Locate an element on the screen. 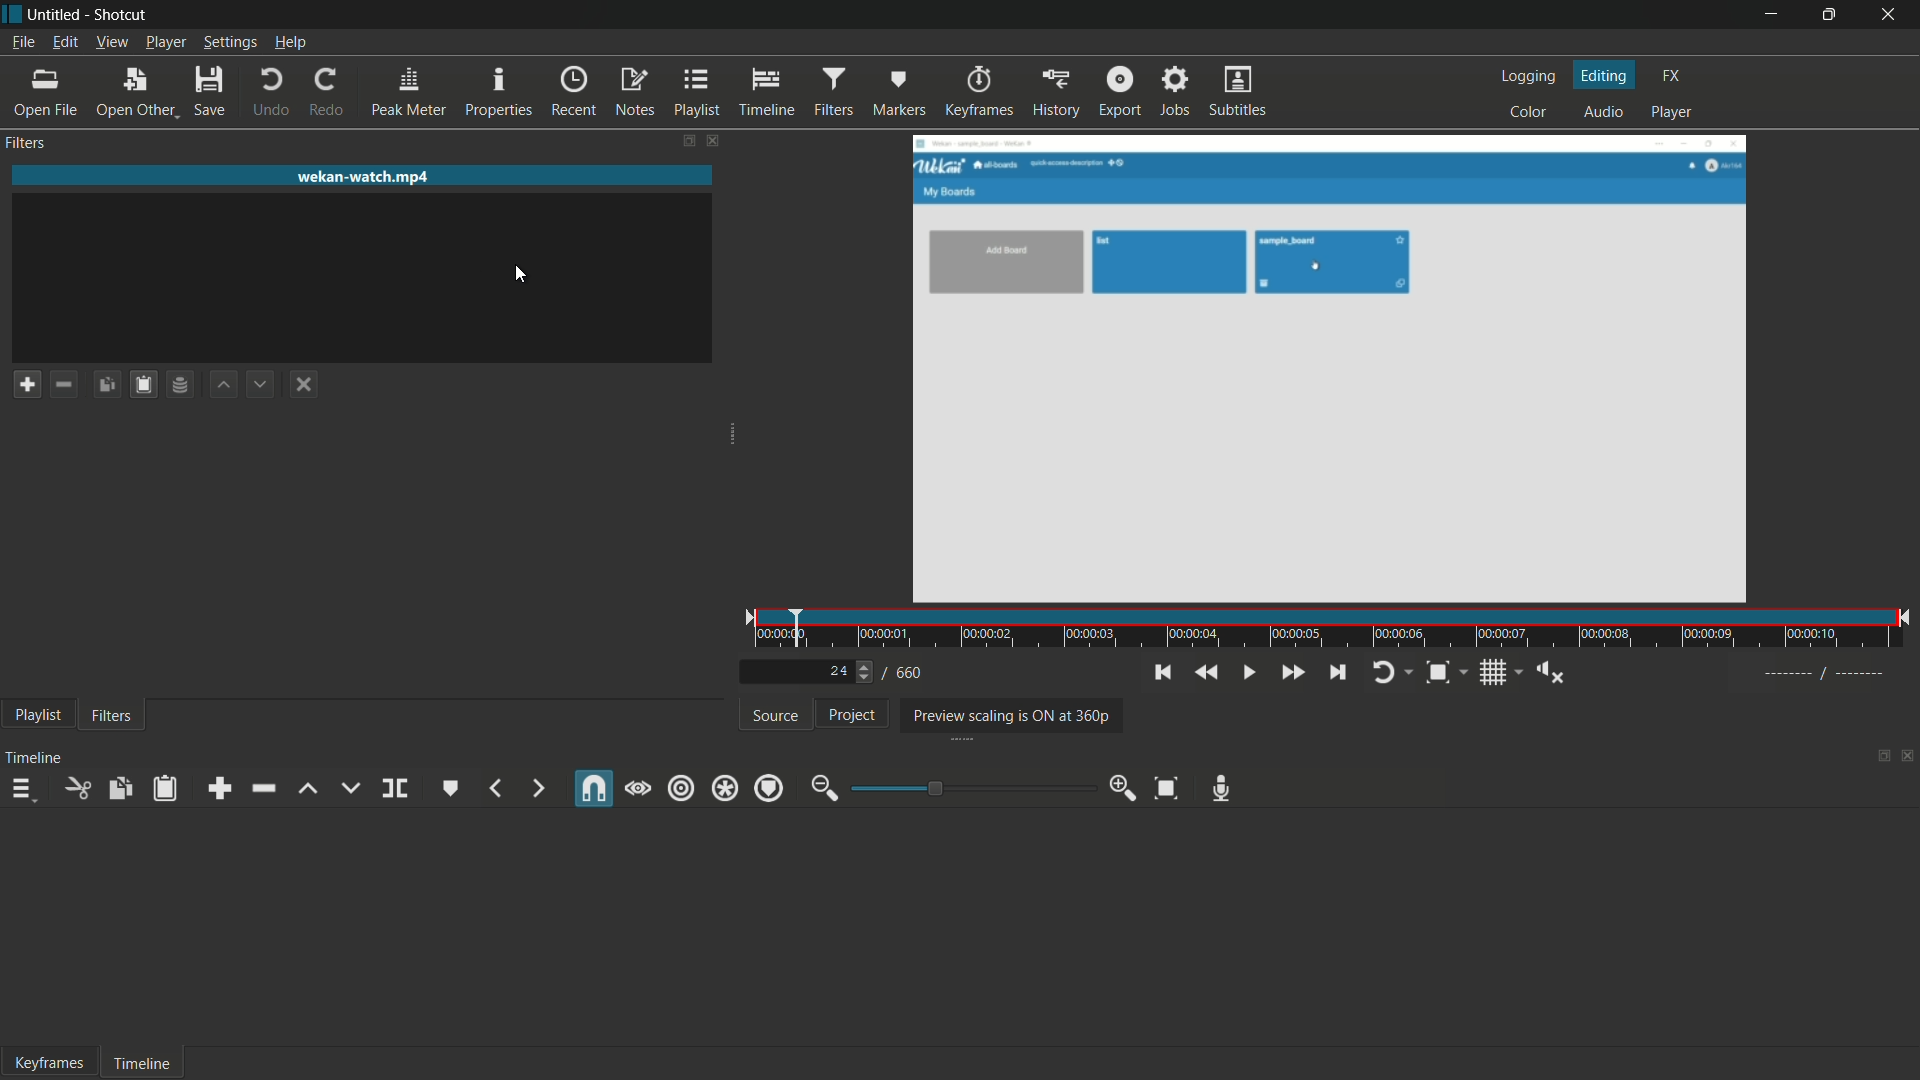 Image resolution: width=1920 pixels, height=1080 pixels. ripple is located at coordinates (679, 788).